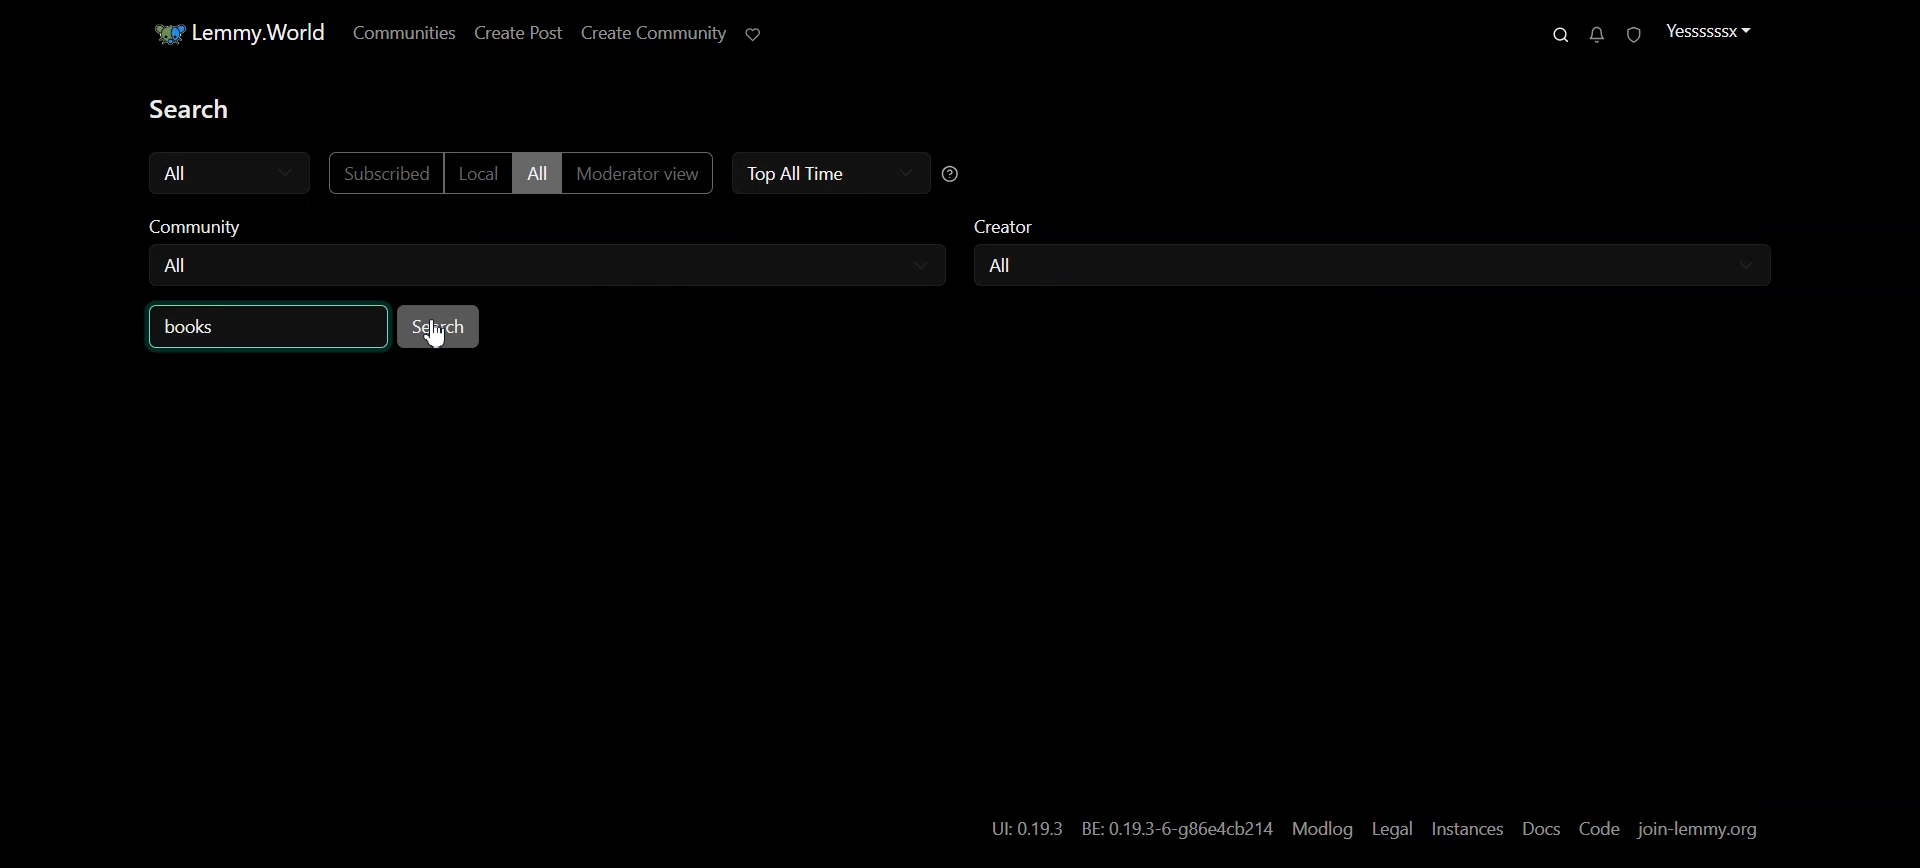  What do you see at coordinates (186, 108) in the screenshot?
I see `Text` at bounding box center [186, 108].